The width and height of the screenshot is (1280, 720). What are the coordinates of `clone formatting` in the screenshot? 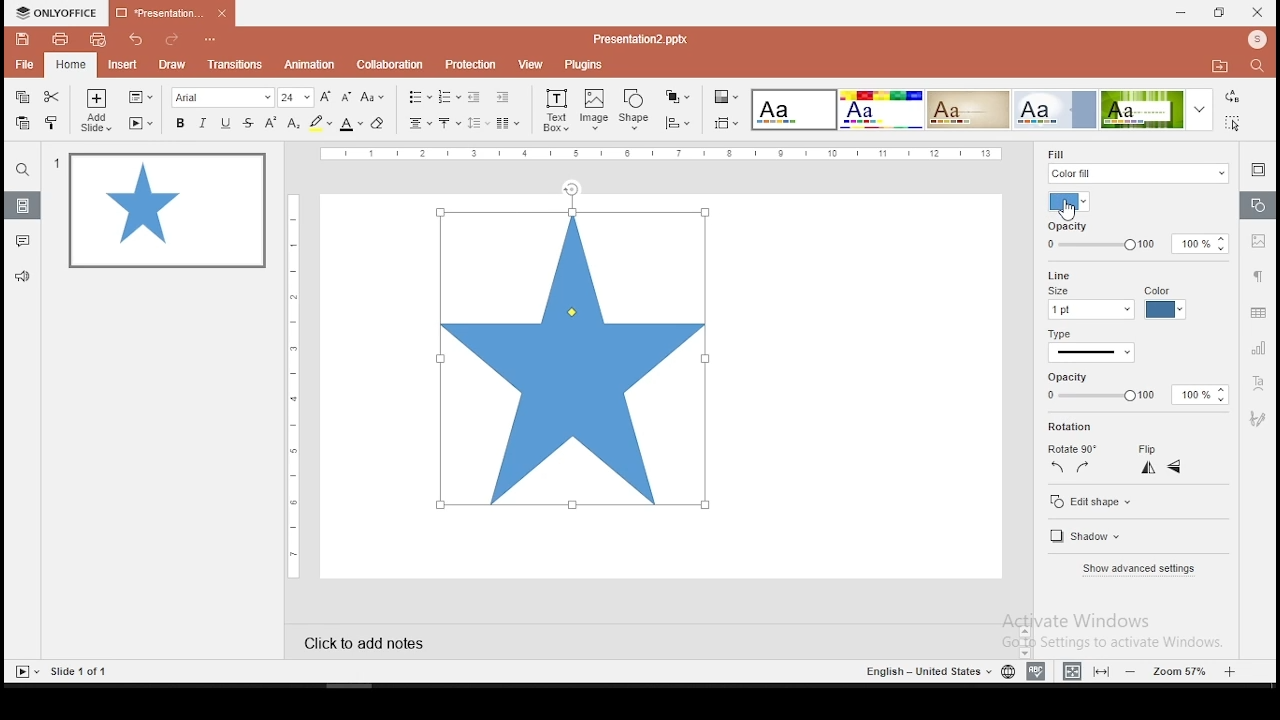 It's located at (52, 122).